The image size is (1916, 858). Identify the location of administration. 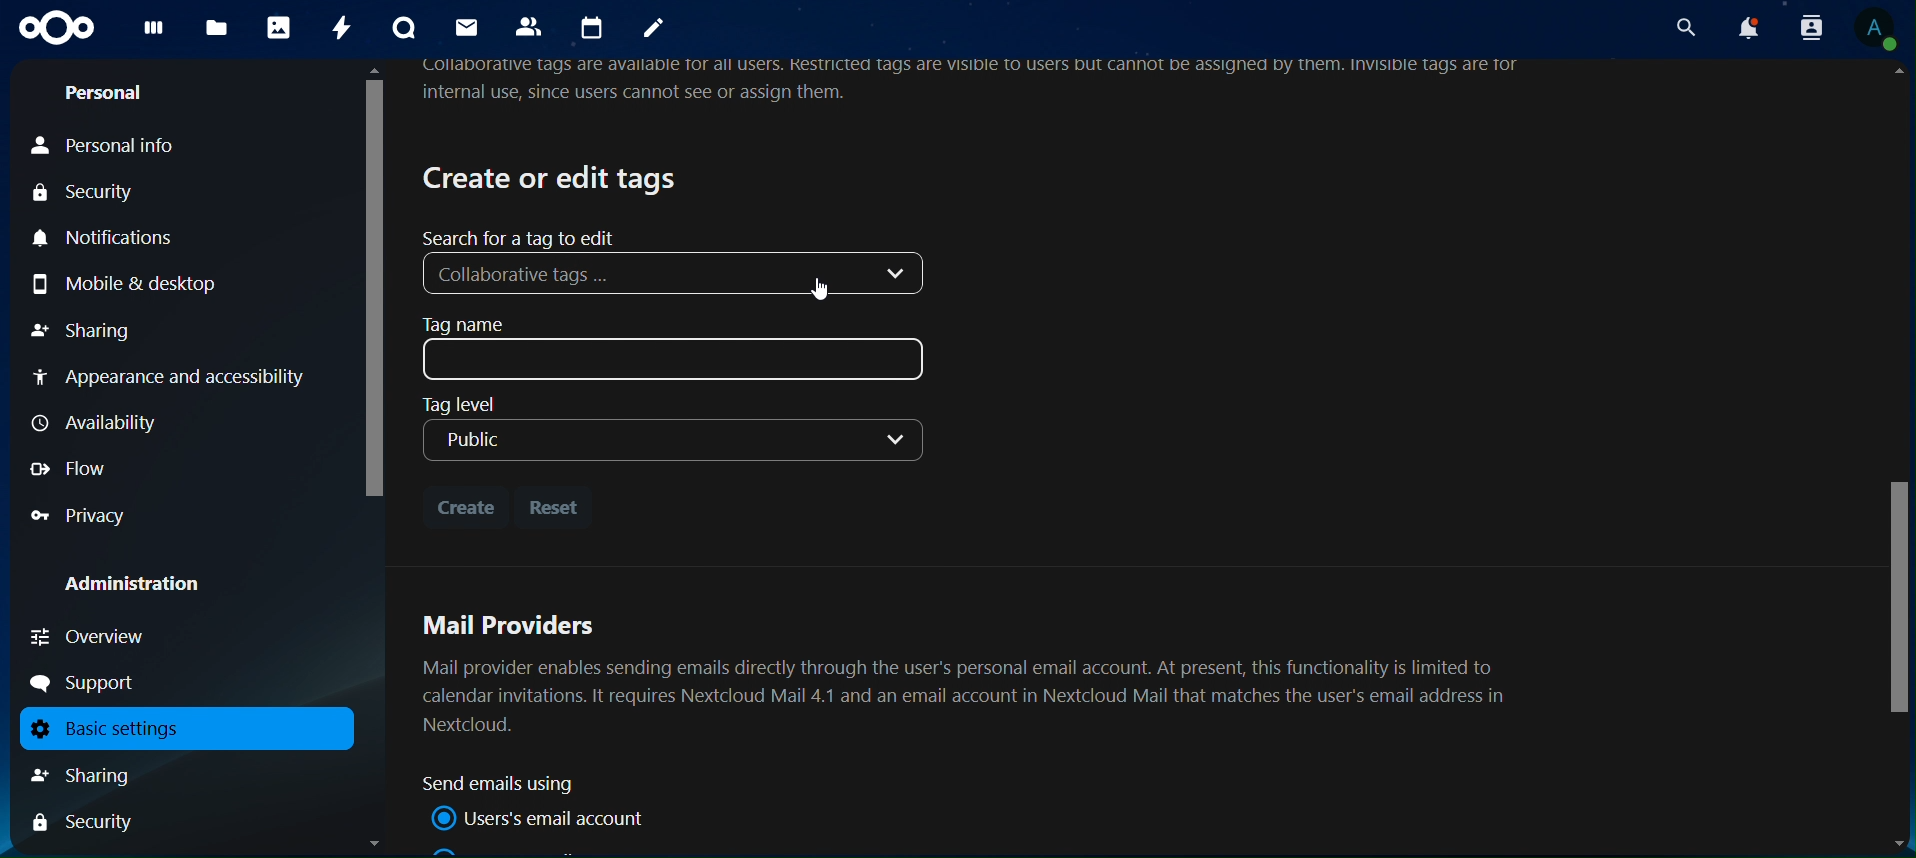
(147, 586).